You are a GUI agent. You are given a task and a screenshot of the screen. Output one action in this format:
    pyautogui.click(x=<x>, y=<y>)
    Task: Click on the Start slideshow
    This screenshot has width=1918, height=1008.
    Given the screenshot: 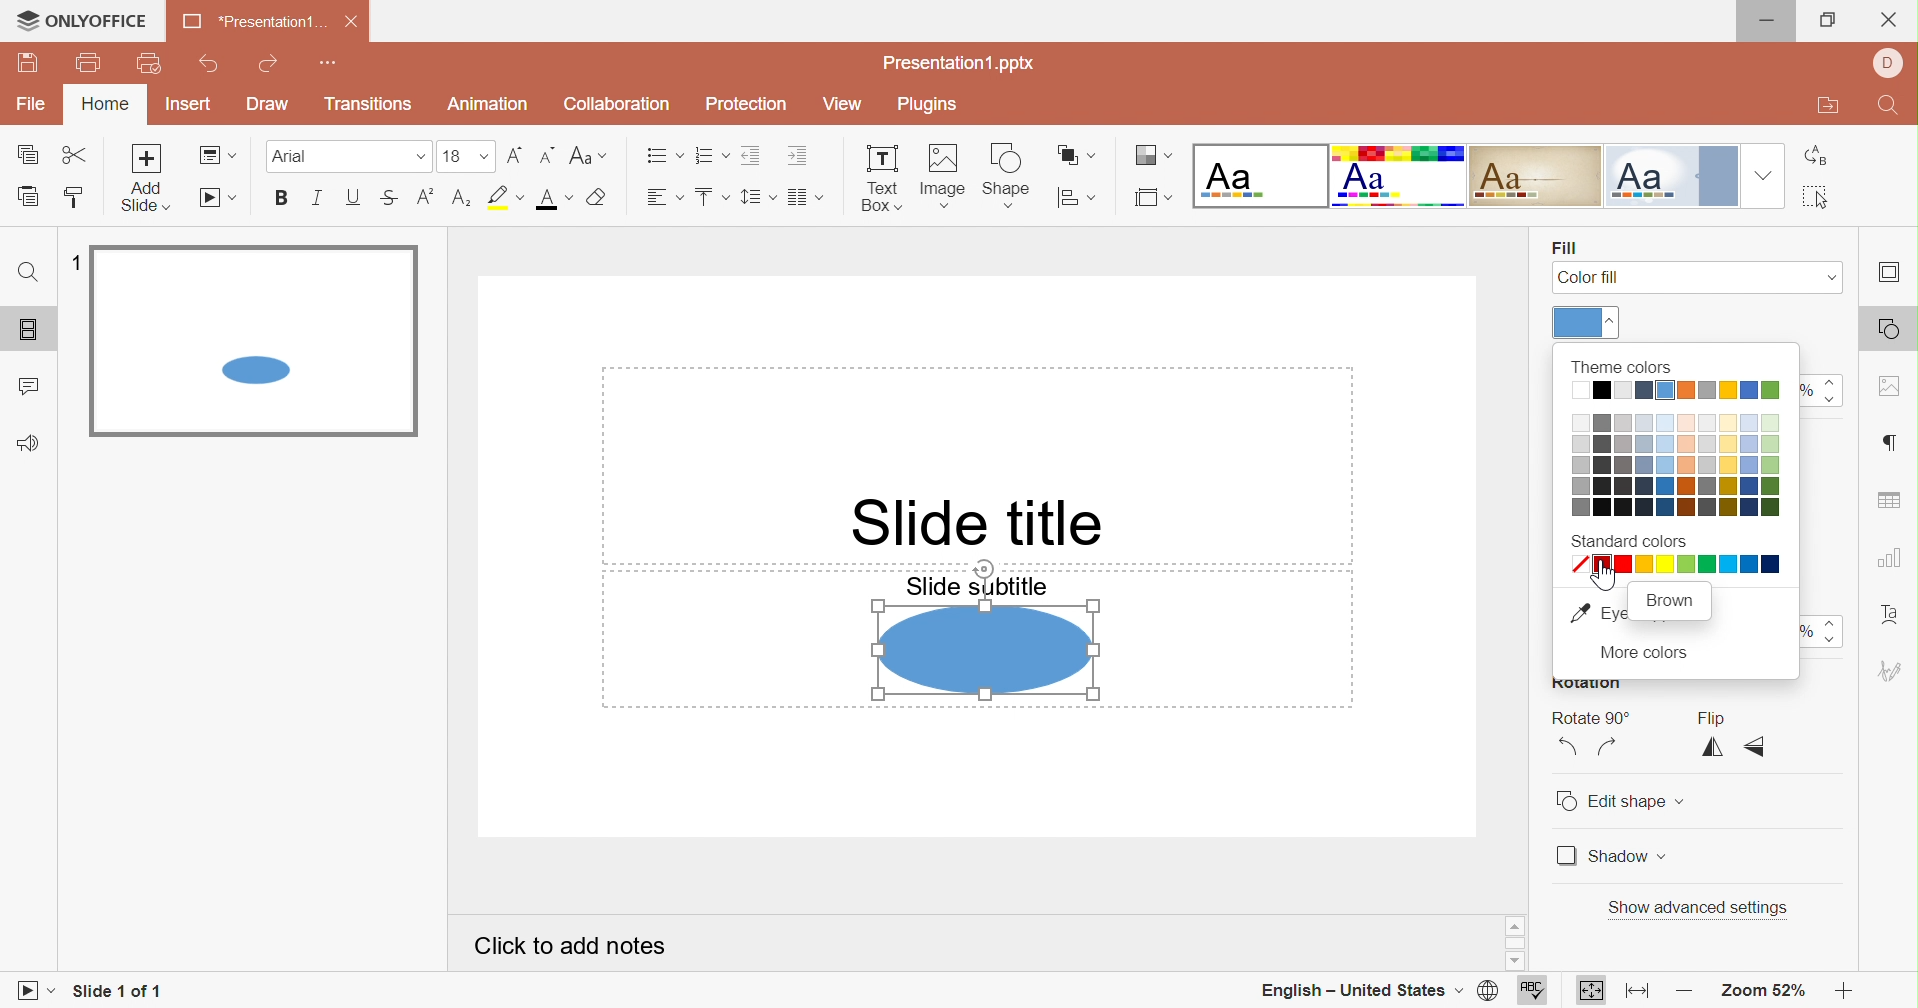 What is the action you would take?
    pyautogui.click(x=37, y=989)
    